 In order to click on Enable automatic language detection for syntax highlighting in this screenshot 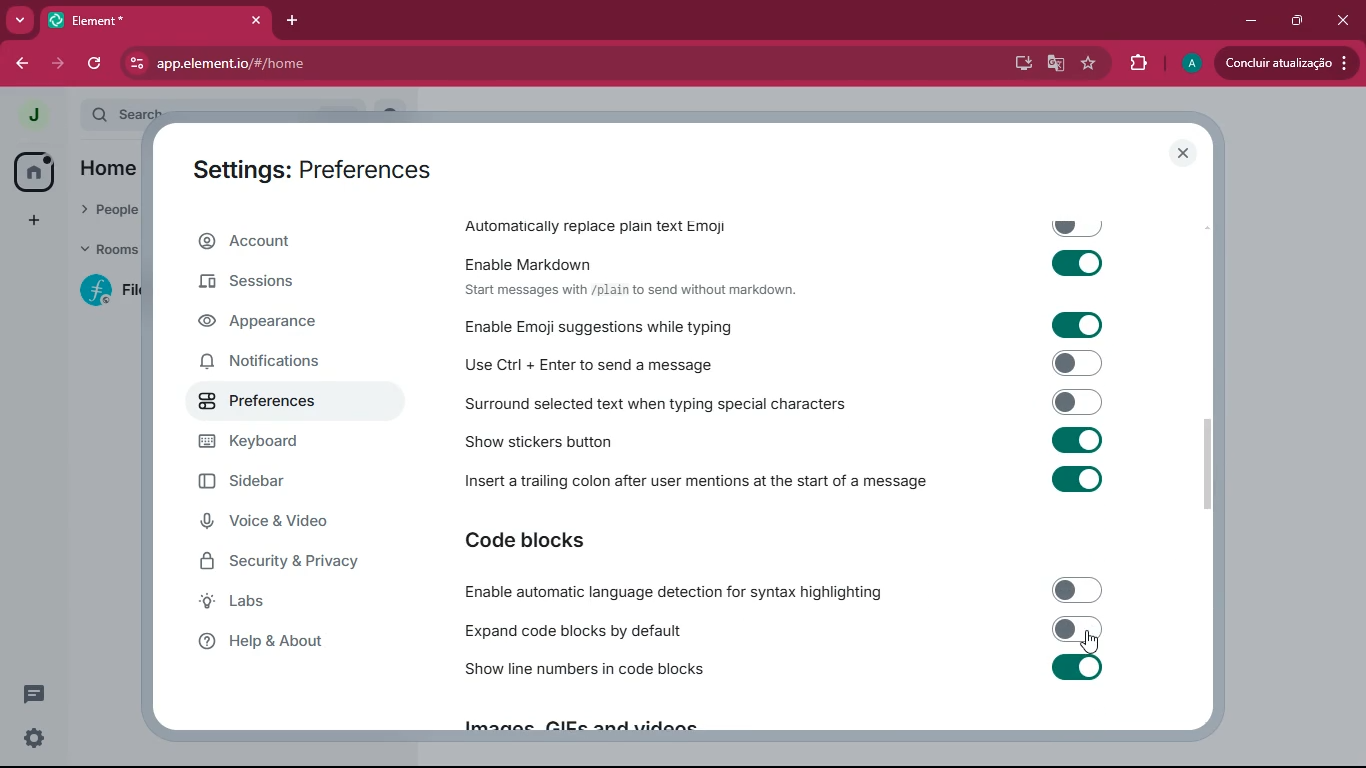, I will do `click(782, 592)`.